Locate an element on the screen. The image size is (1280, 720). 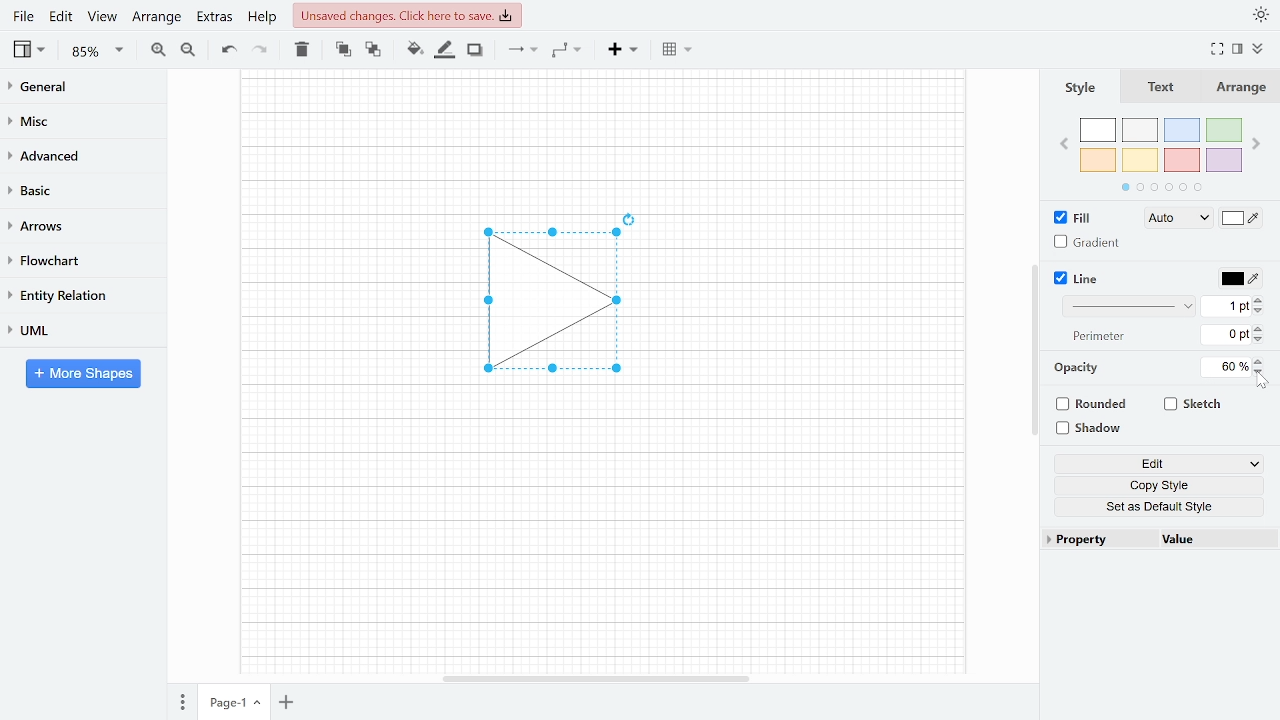
white is located at coordinates (1098, 131).